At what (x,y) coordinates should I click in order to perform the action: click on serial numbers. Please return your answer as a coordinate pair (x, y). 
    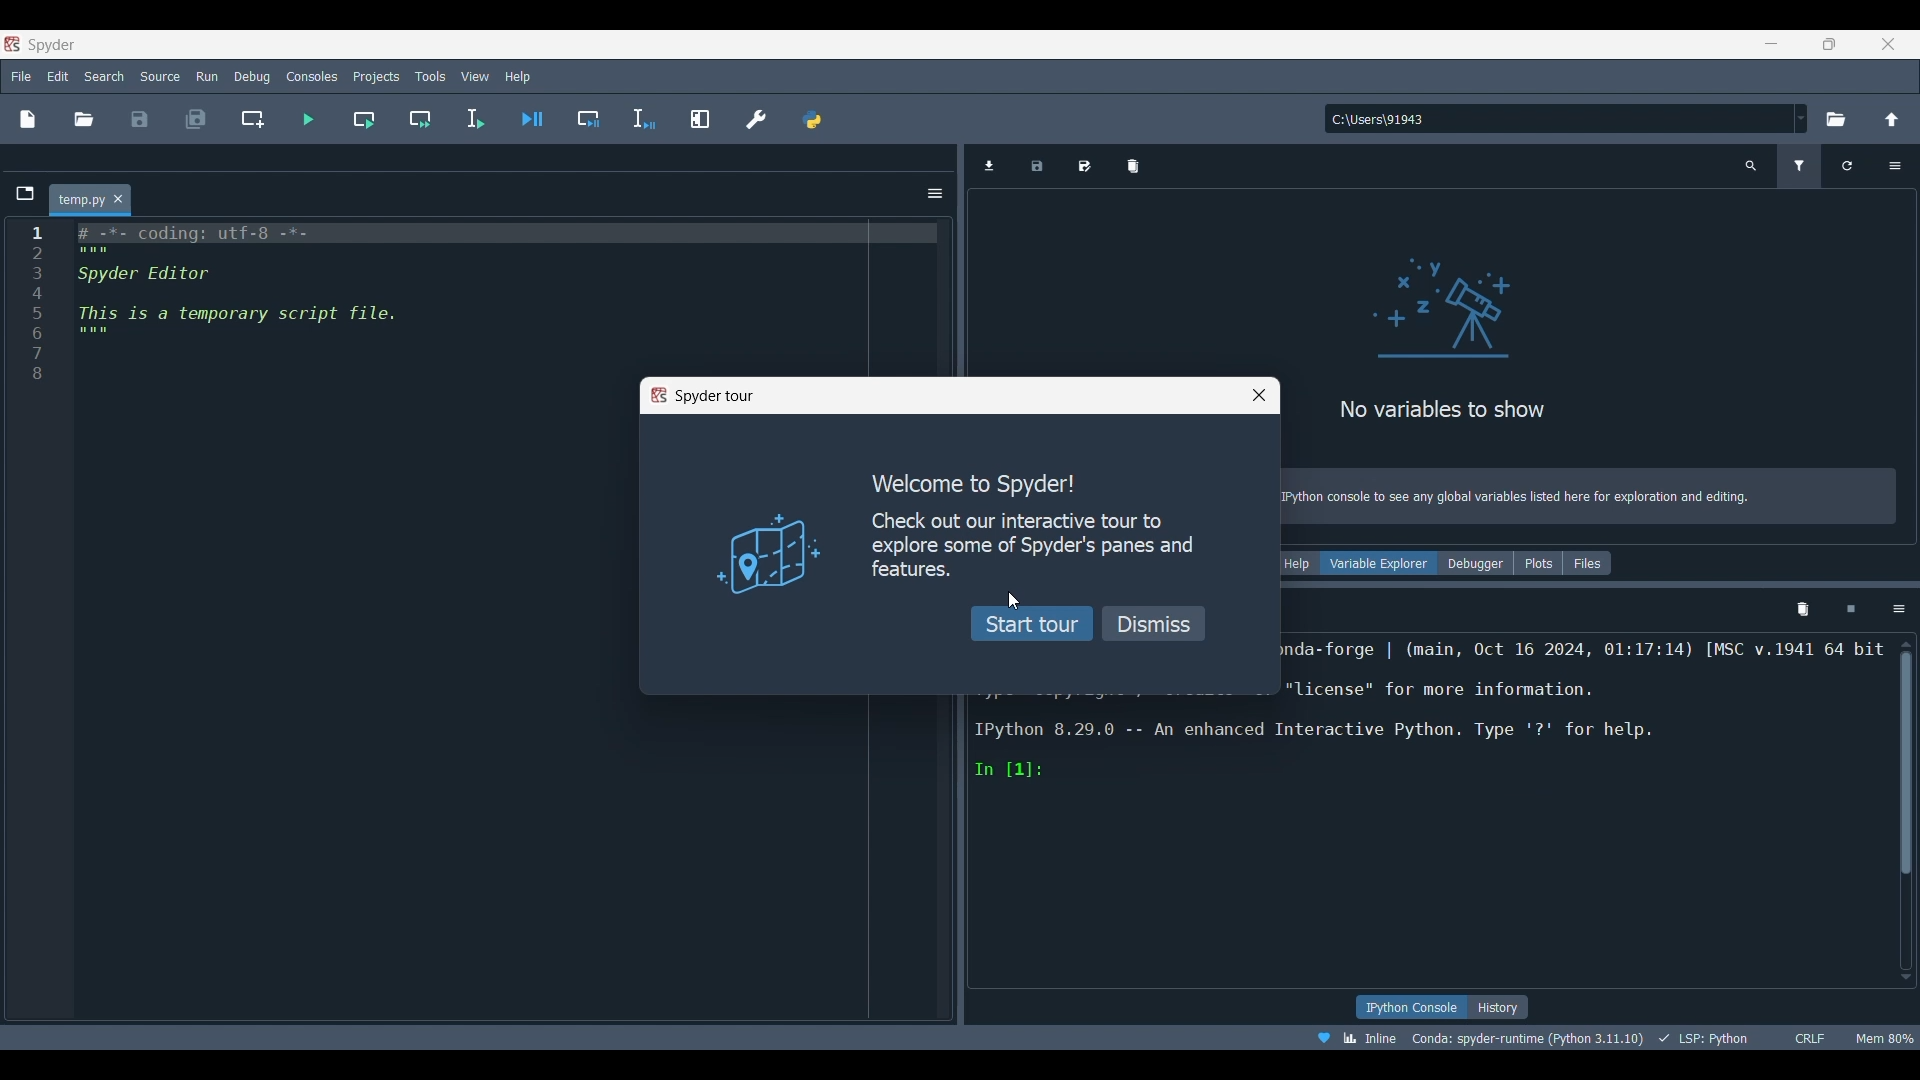
    Looking at the image, I should click on (30, 316).